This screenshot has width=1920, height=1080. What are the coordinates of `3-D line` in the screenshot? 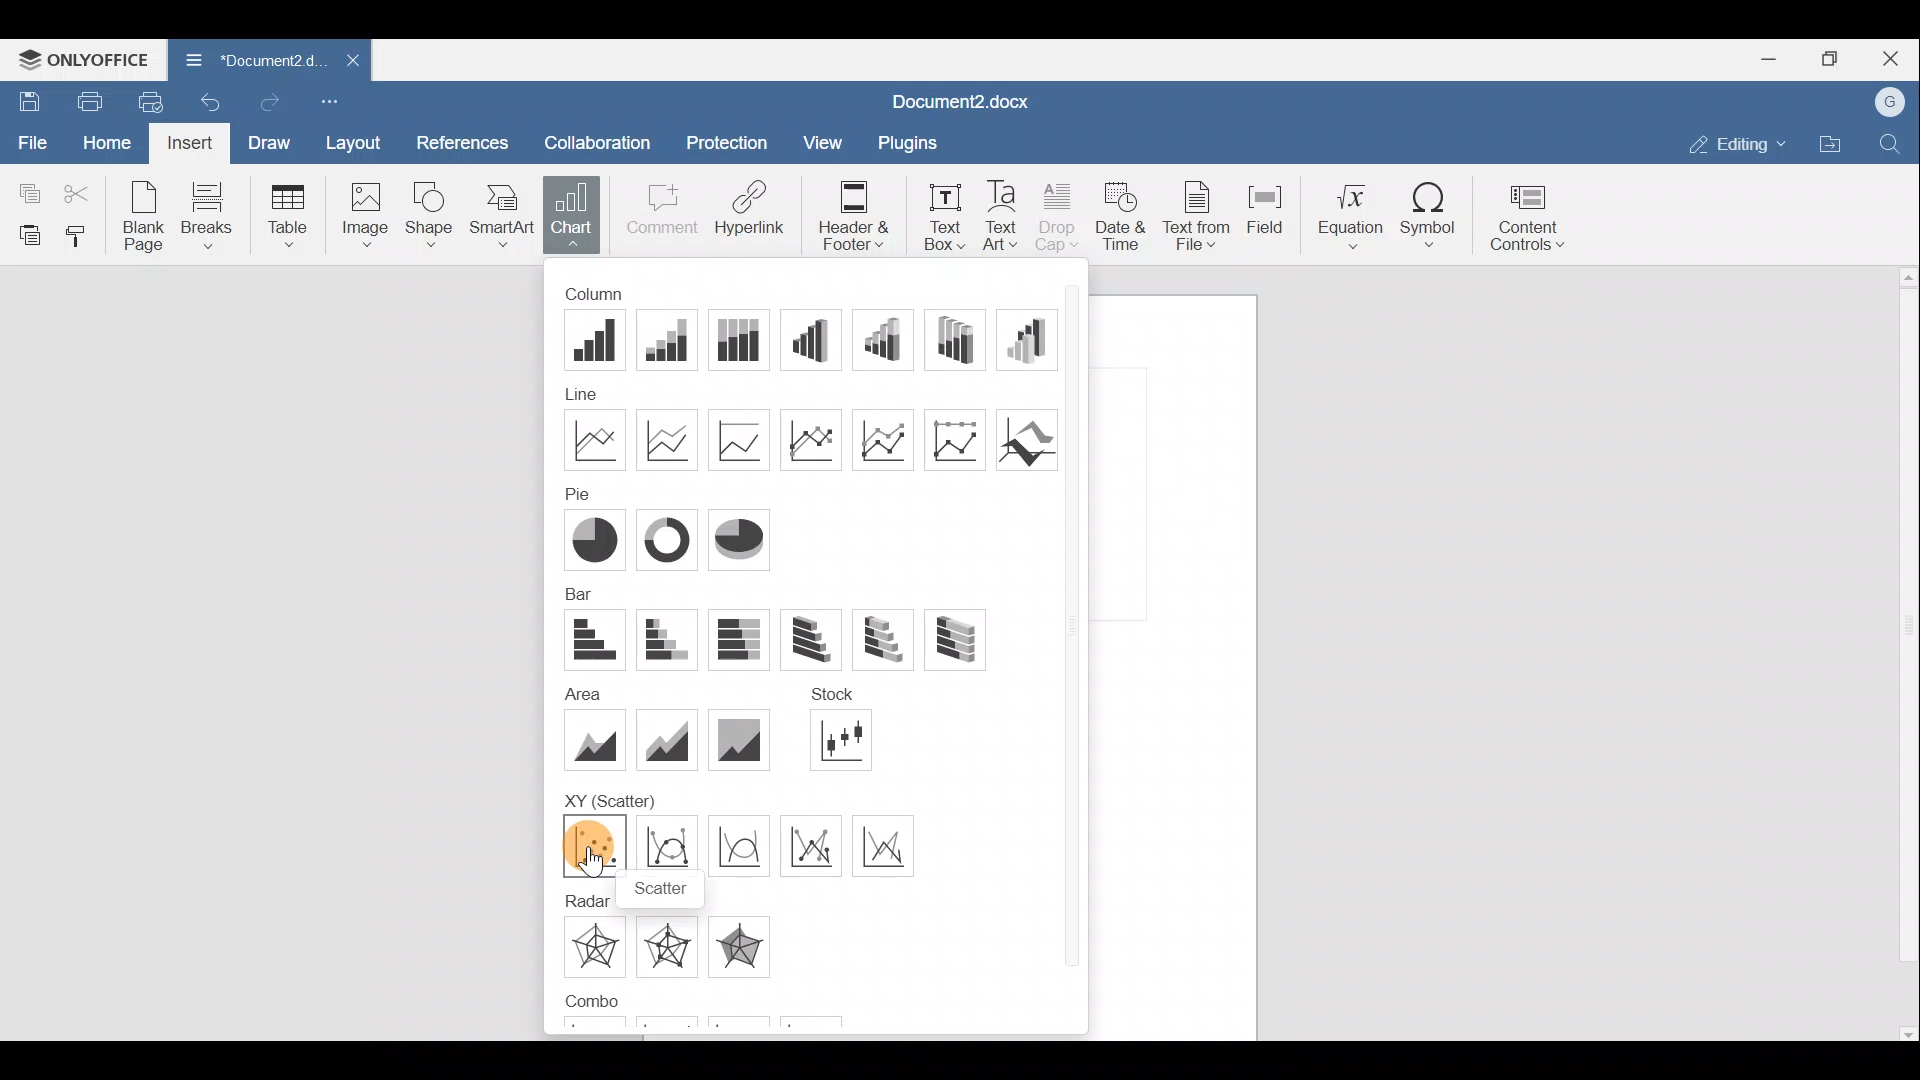 It's located at (1030, 438).